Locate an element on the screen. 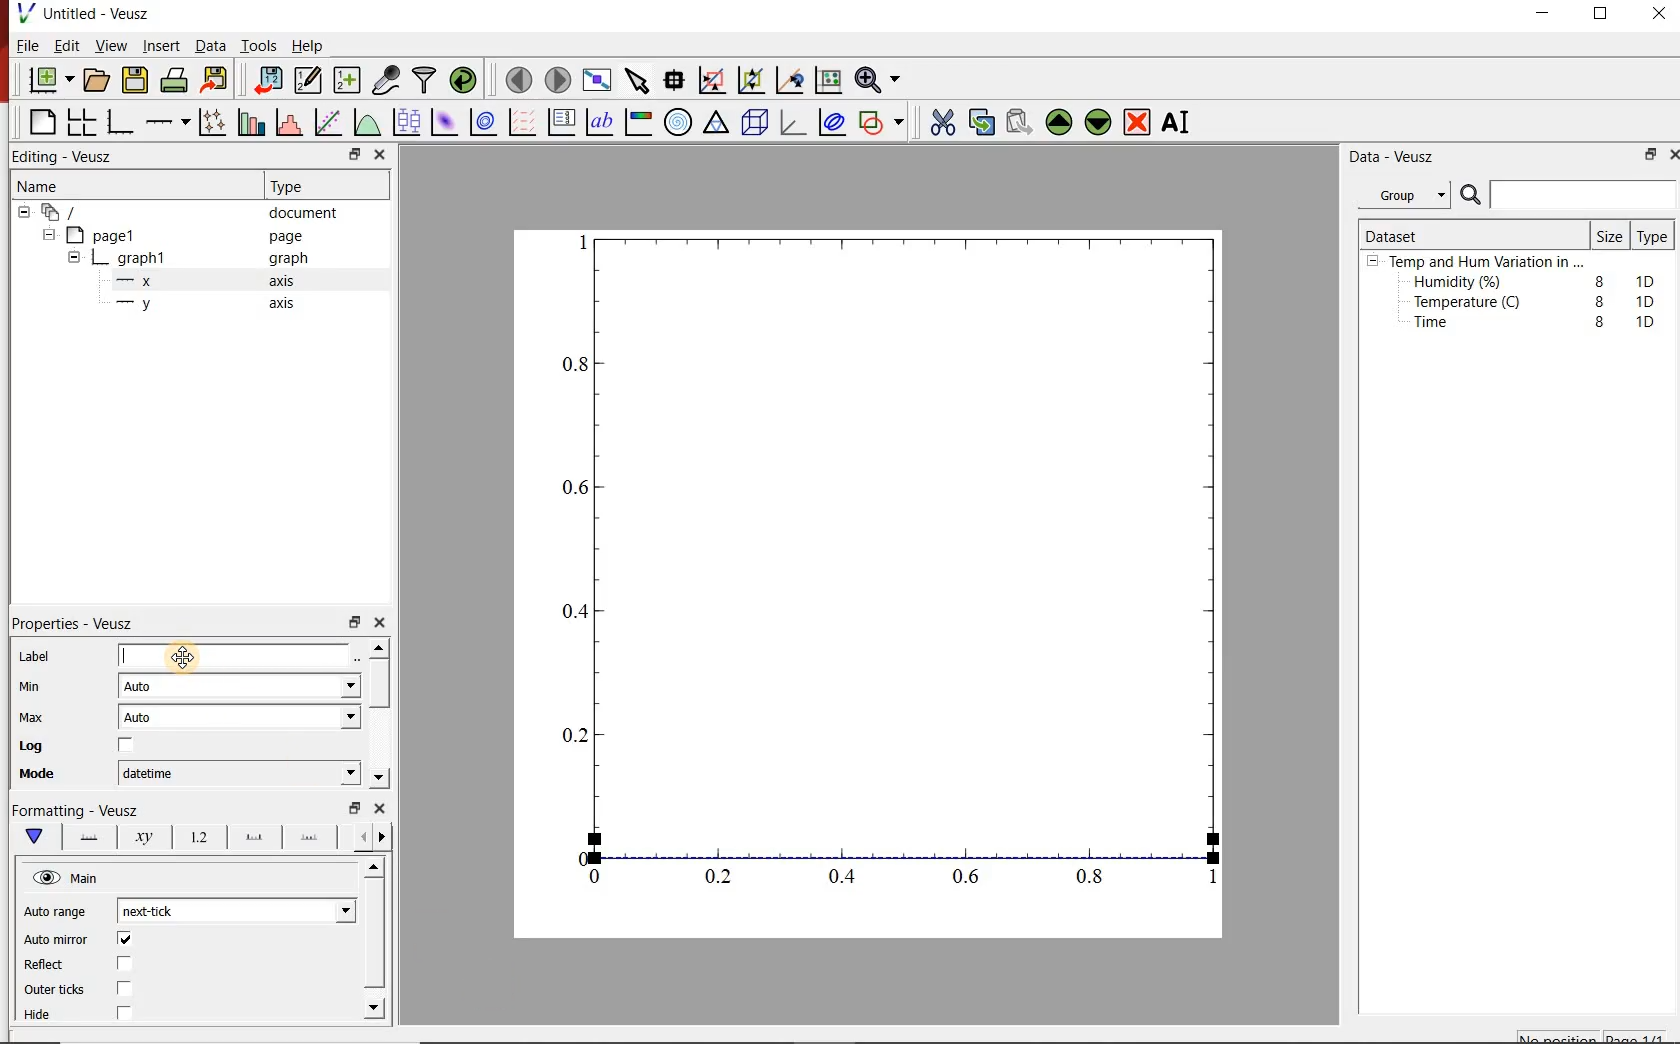  reload linked datasets is located at coordinates (463, 81).